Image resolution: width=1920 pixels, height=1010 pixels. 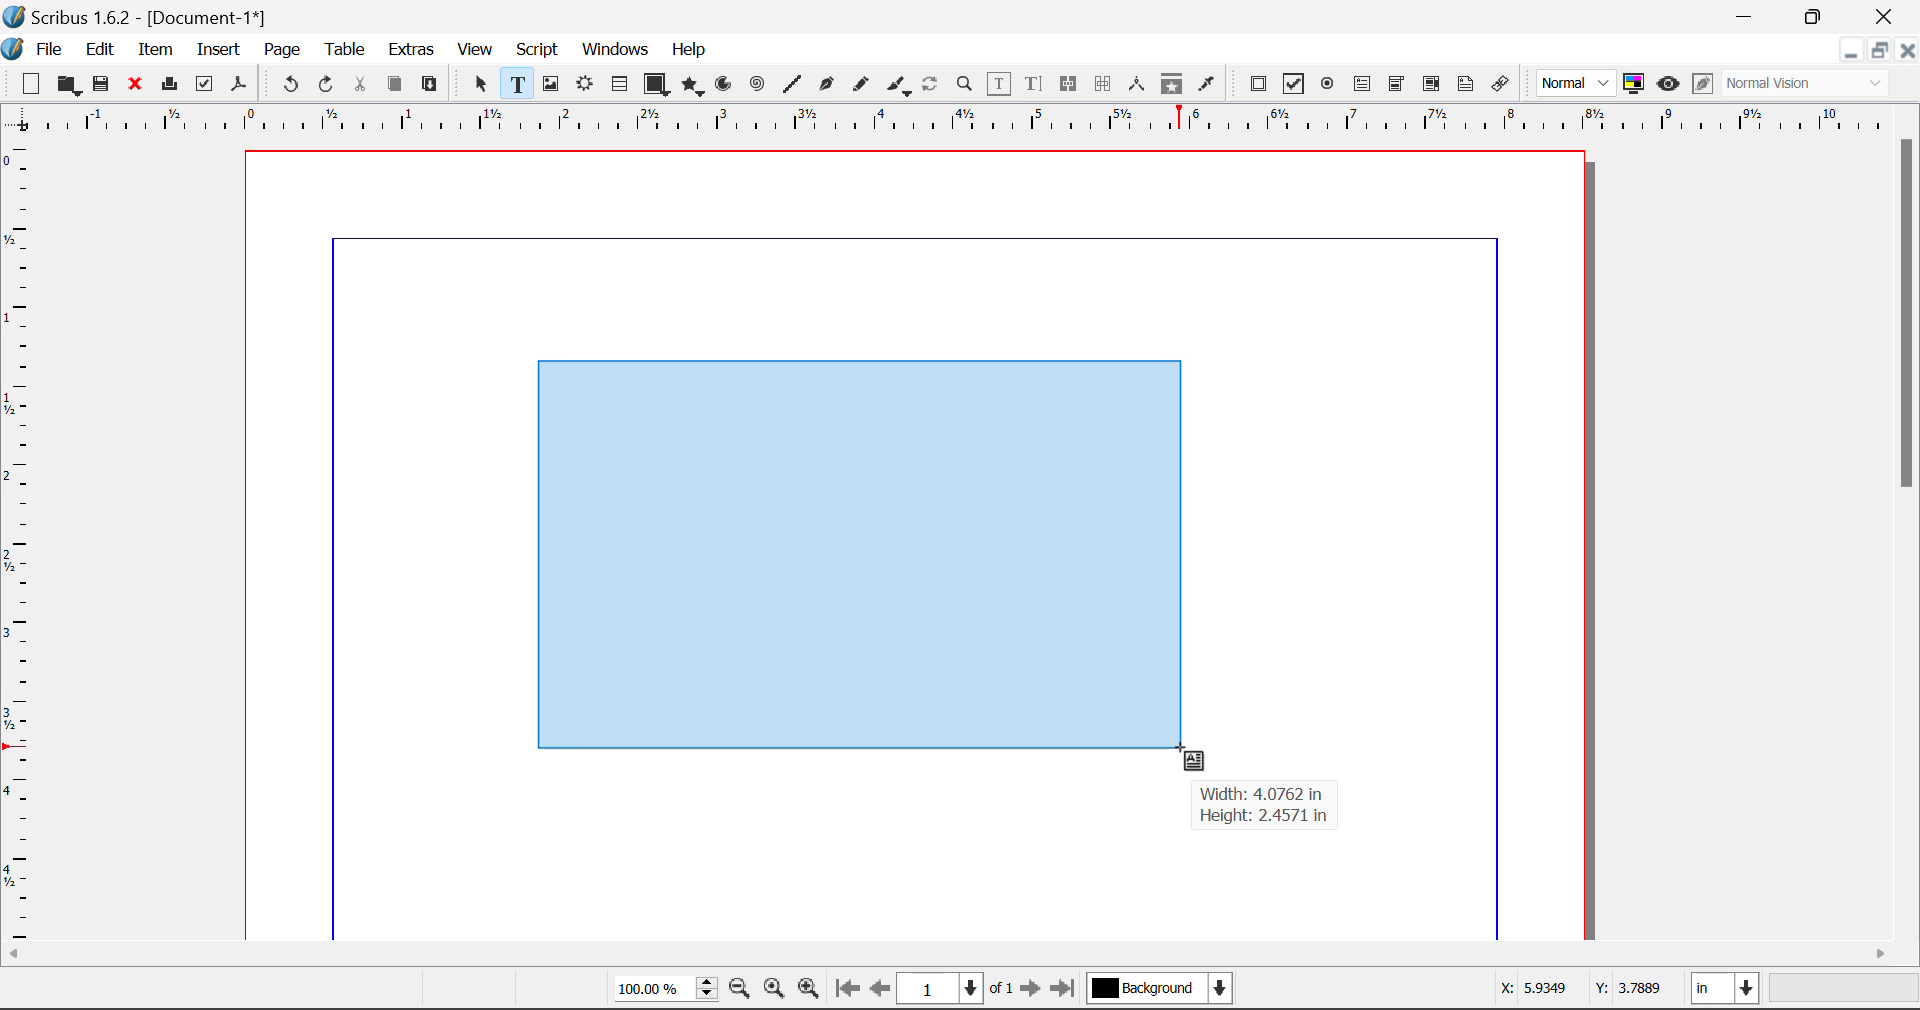 I want to click on Script, so click(x=538, y=52).